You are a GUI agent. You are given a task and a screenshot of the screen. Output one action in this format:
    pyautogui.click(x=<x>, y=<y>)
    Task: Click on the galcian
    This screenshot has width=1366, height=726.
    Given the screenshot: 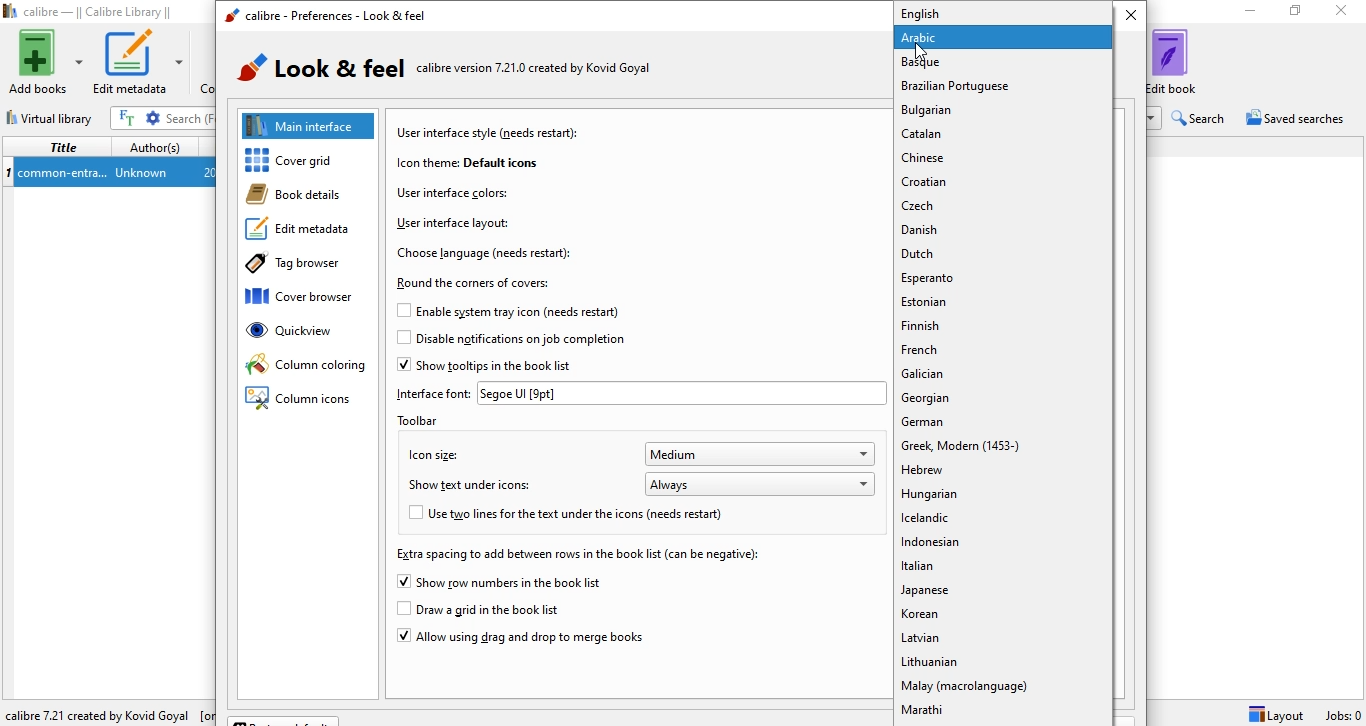 What is the action you would take?
    pyautogui.click(x=1004, y=376)
    